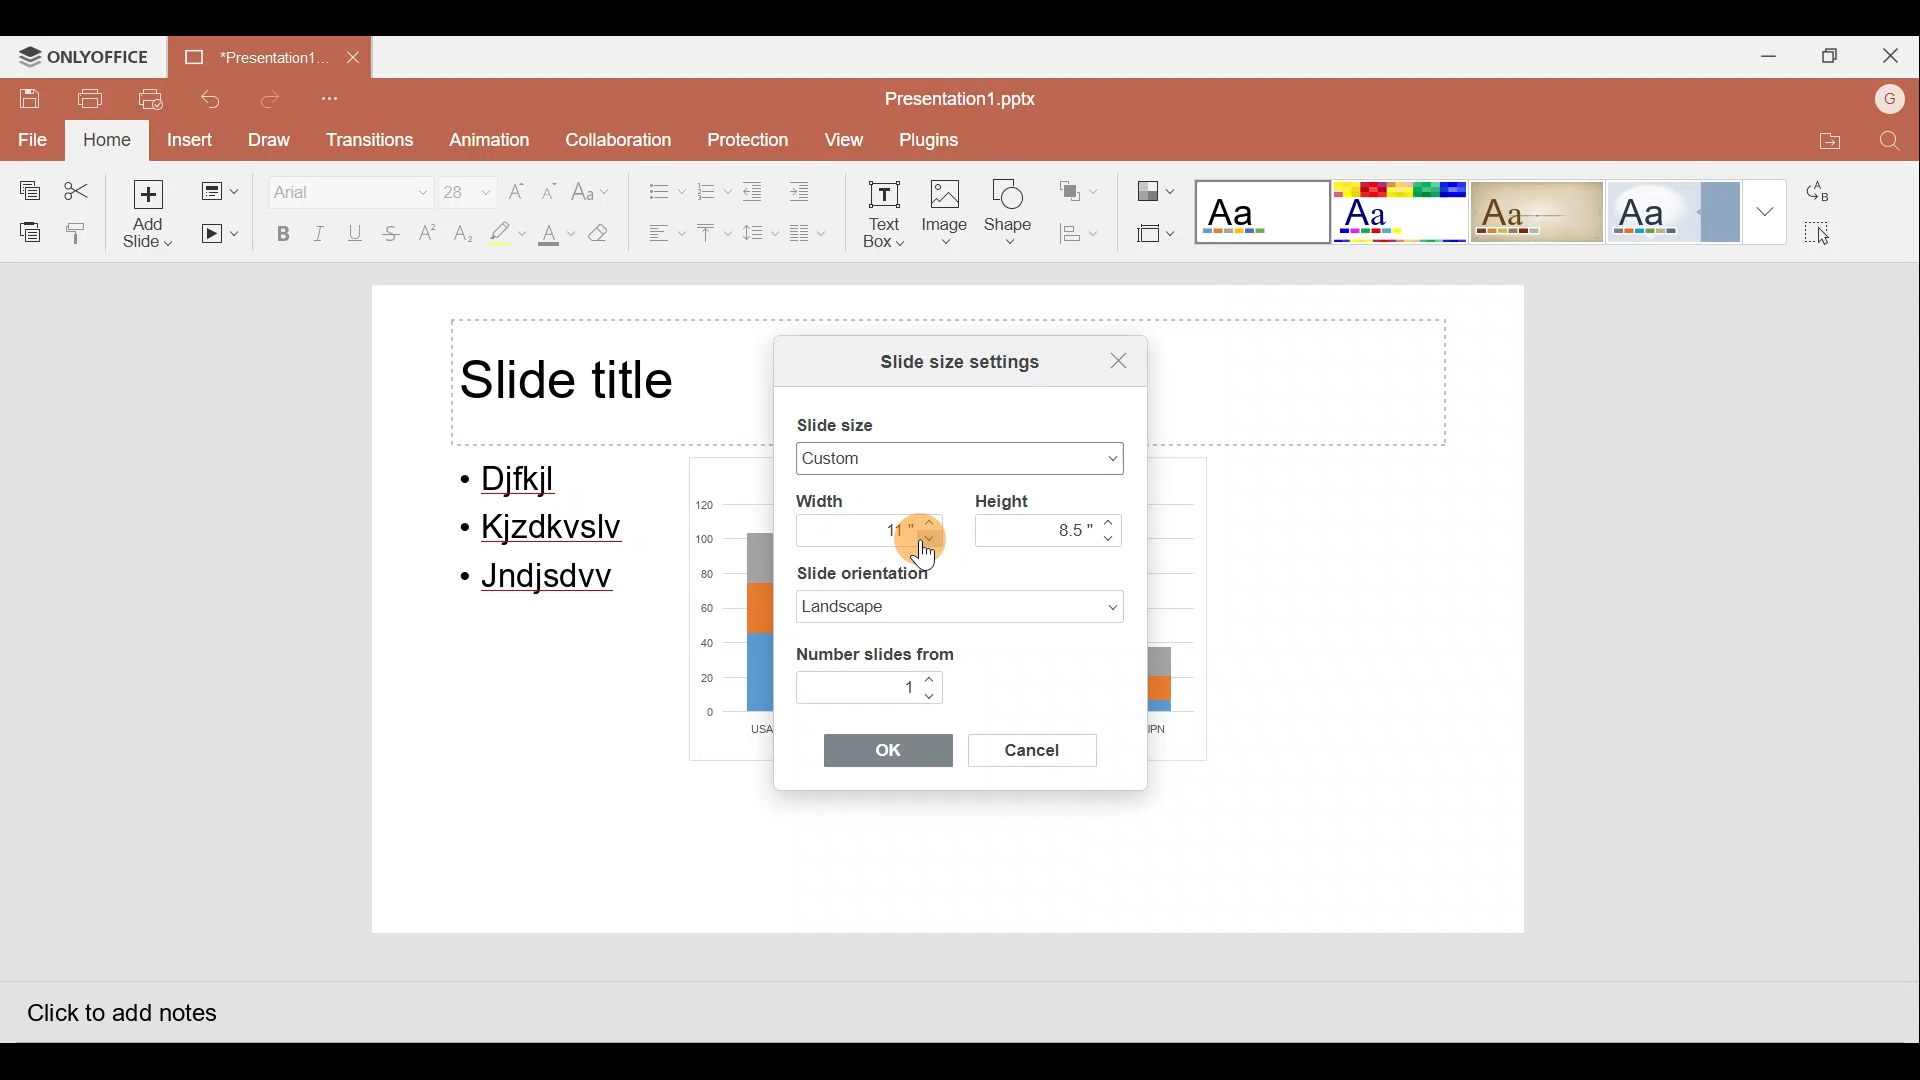 This screenshot has height=1080, width=1920. What do you see at coordinates (149, 213) in the screenshot?
I see `Add slide` at bounding box center [149, 213].